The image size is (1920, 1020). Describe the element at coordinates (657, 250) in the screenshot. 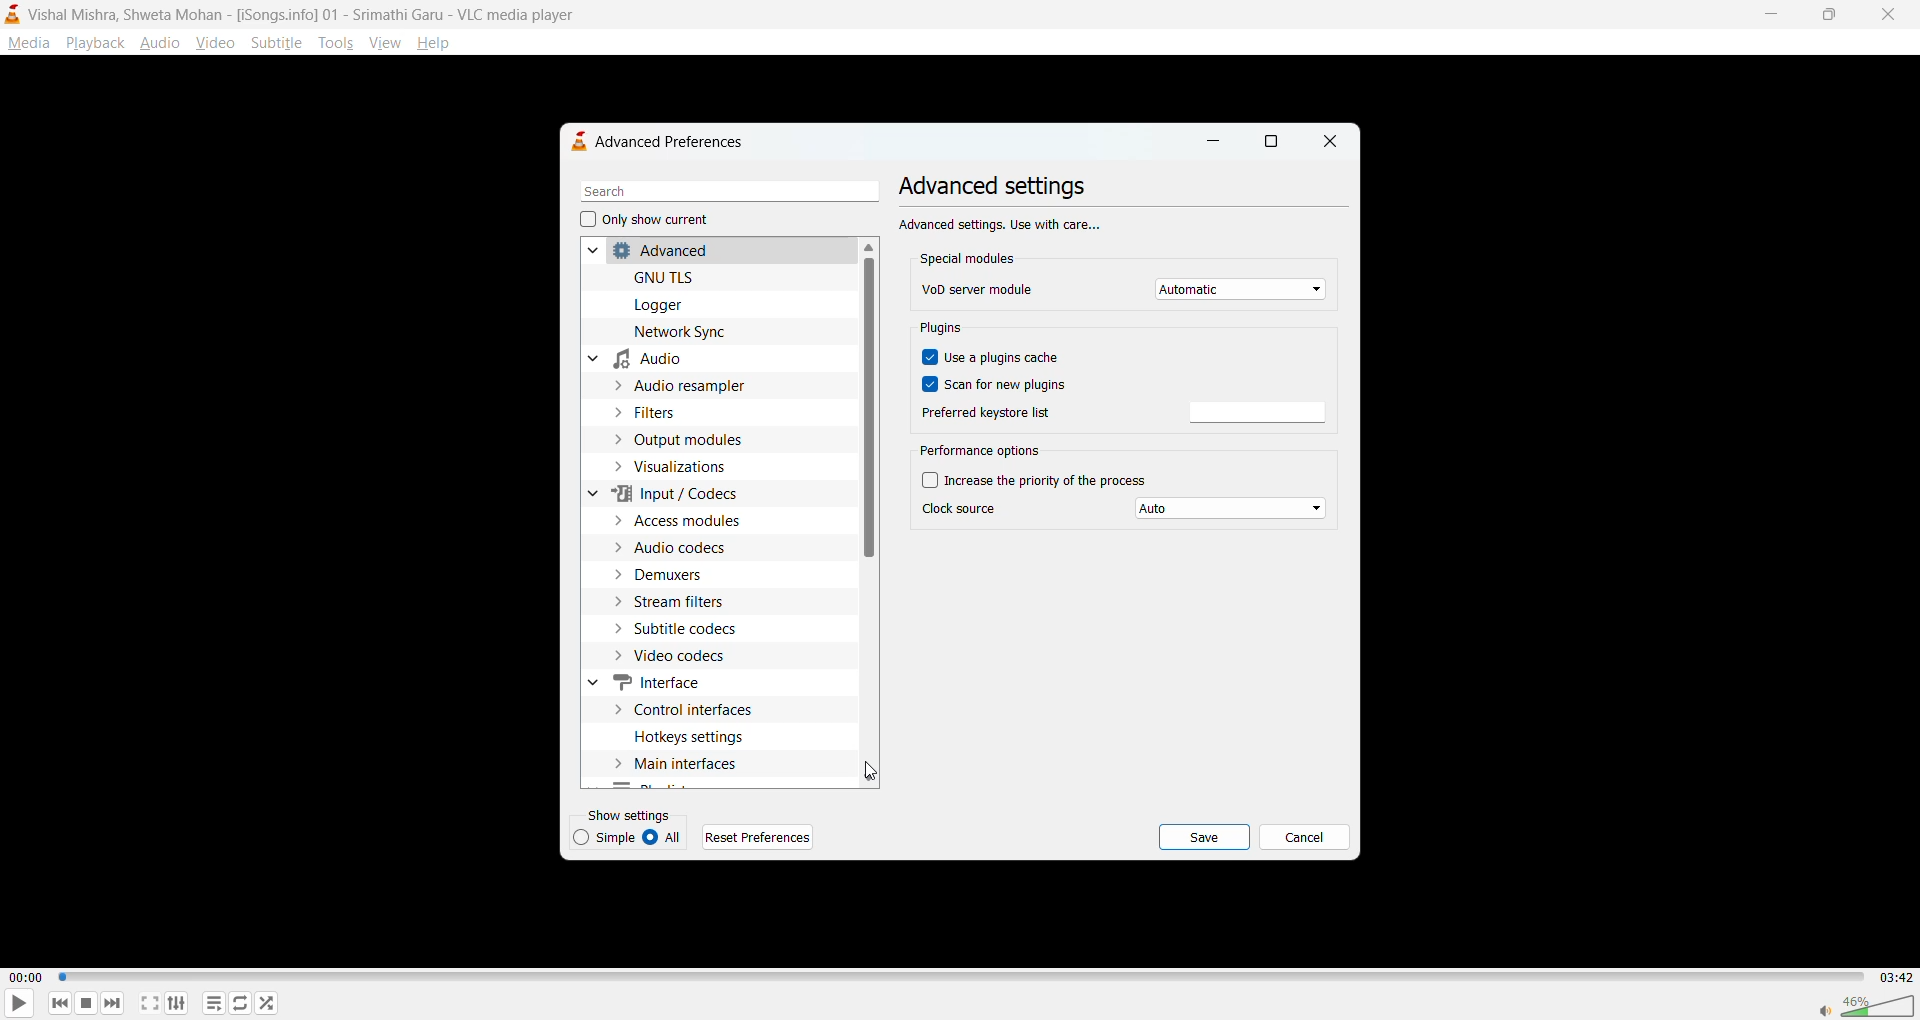

I see `advanced` at that location.